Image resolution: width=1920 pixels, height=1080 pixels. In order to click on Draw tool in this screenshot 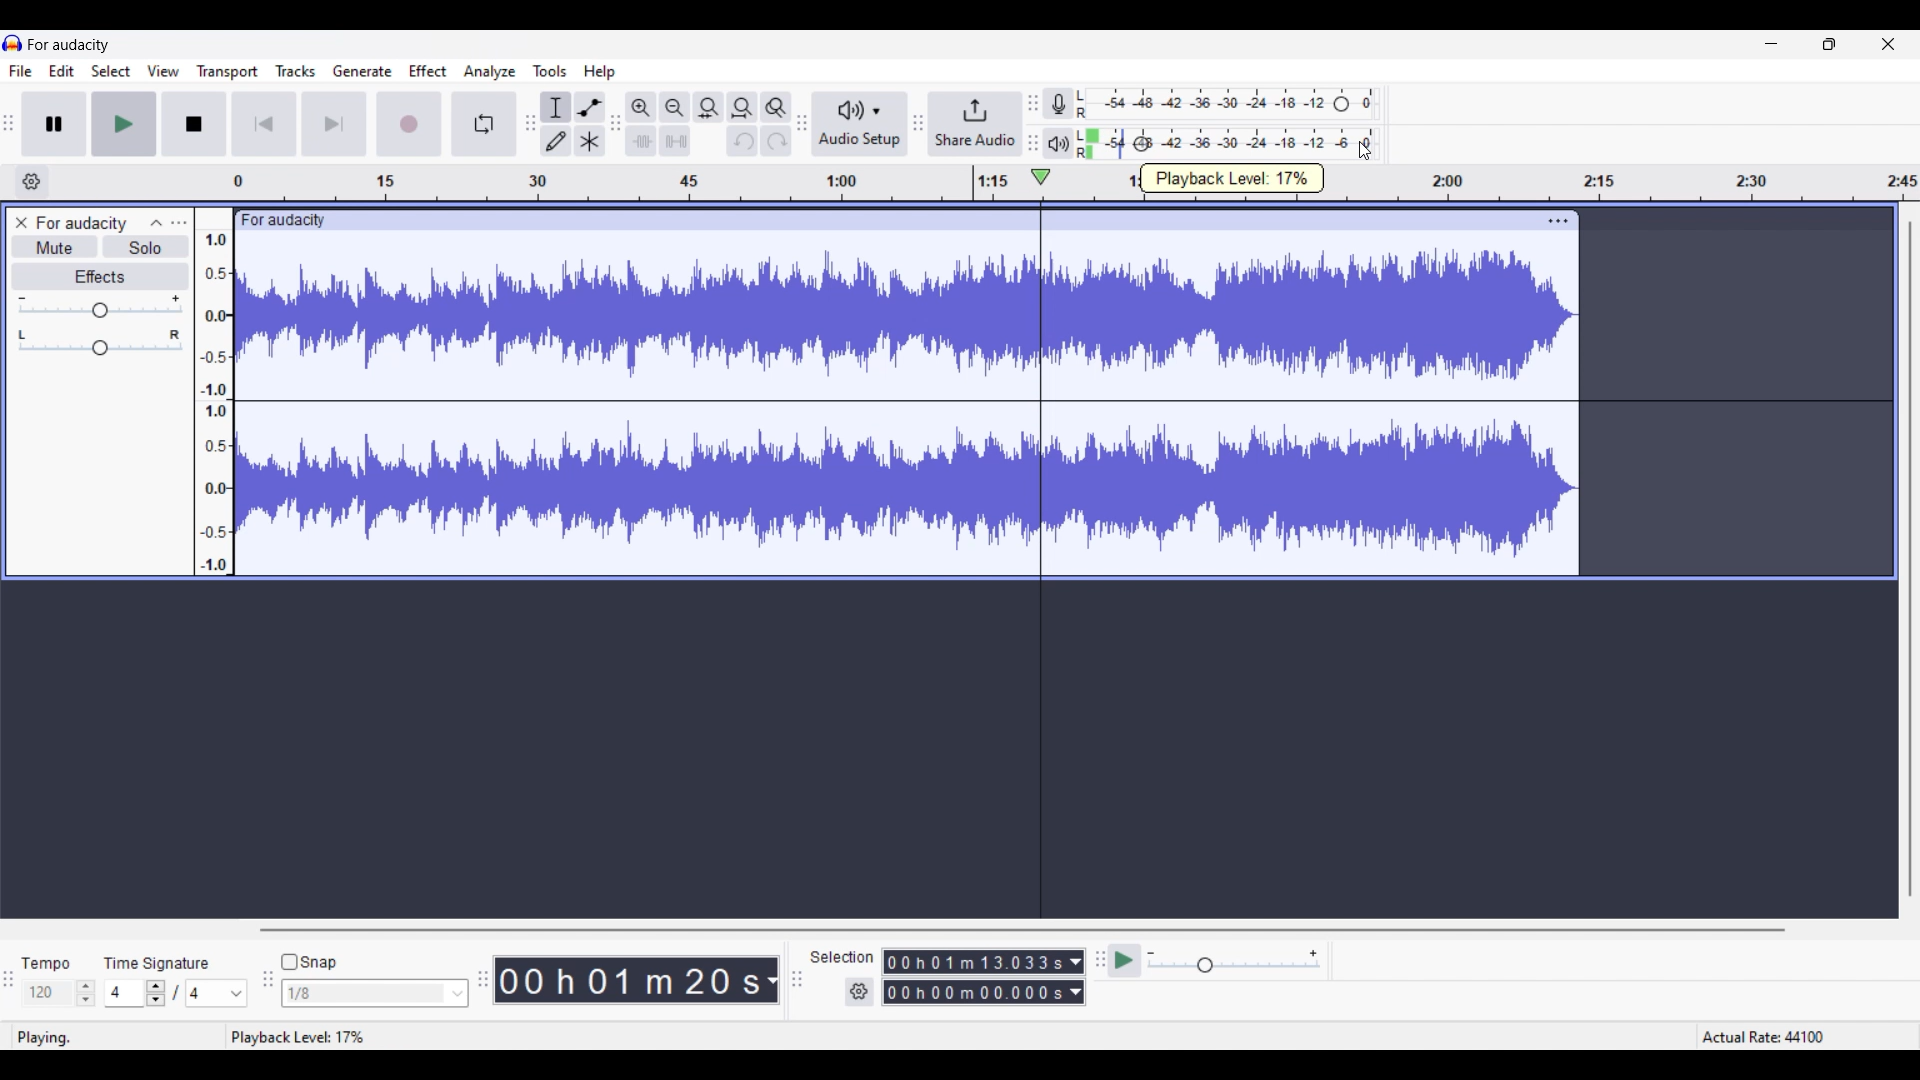, I will do `click(557, 141)`.